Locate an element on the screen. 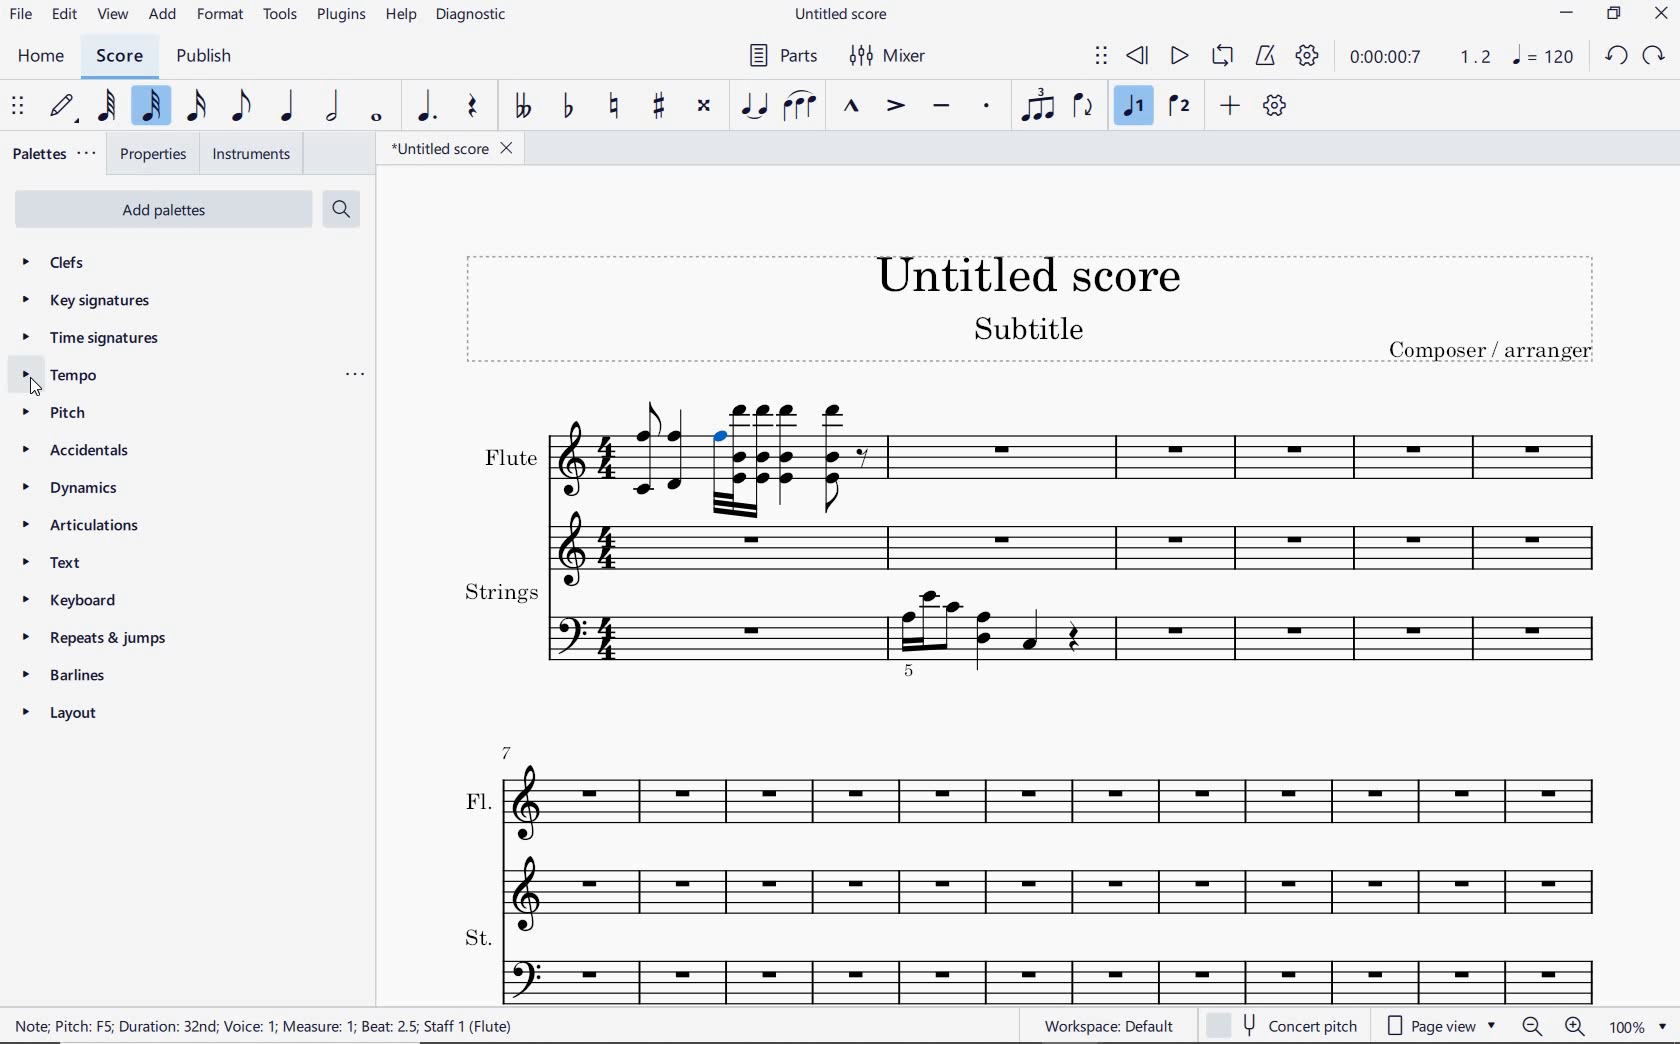  zoom out or zoom in is located at coordinates (1553, 1027).